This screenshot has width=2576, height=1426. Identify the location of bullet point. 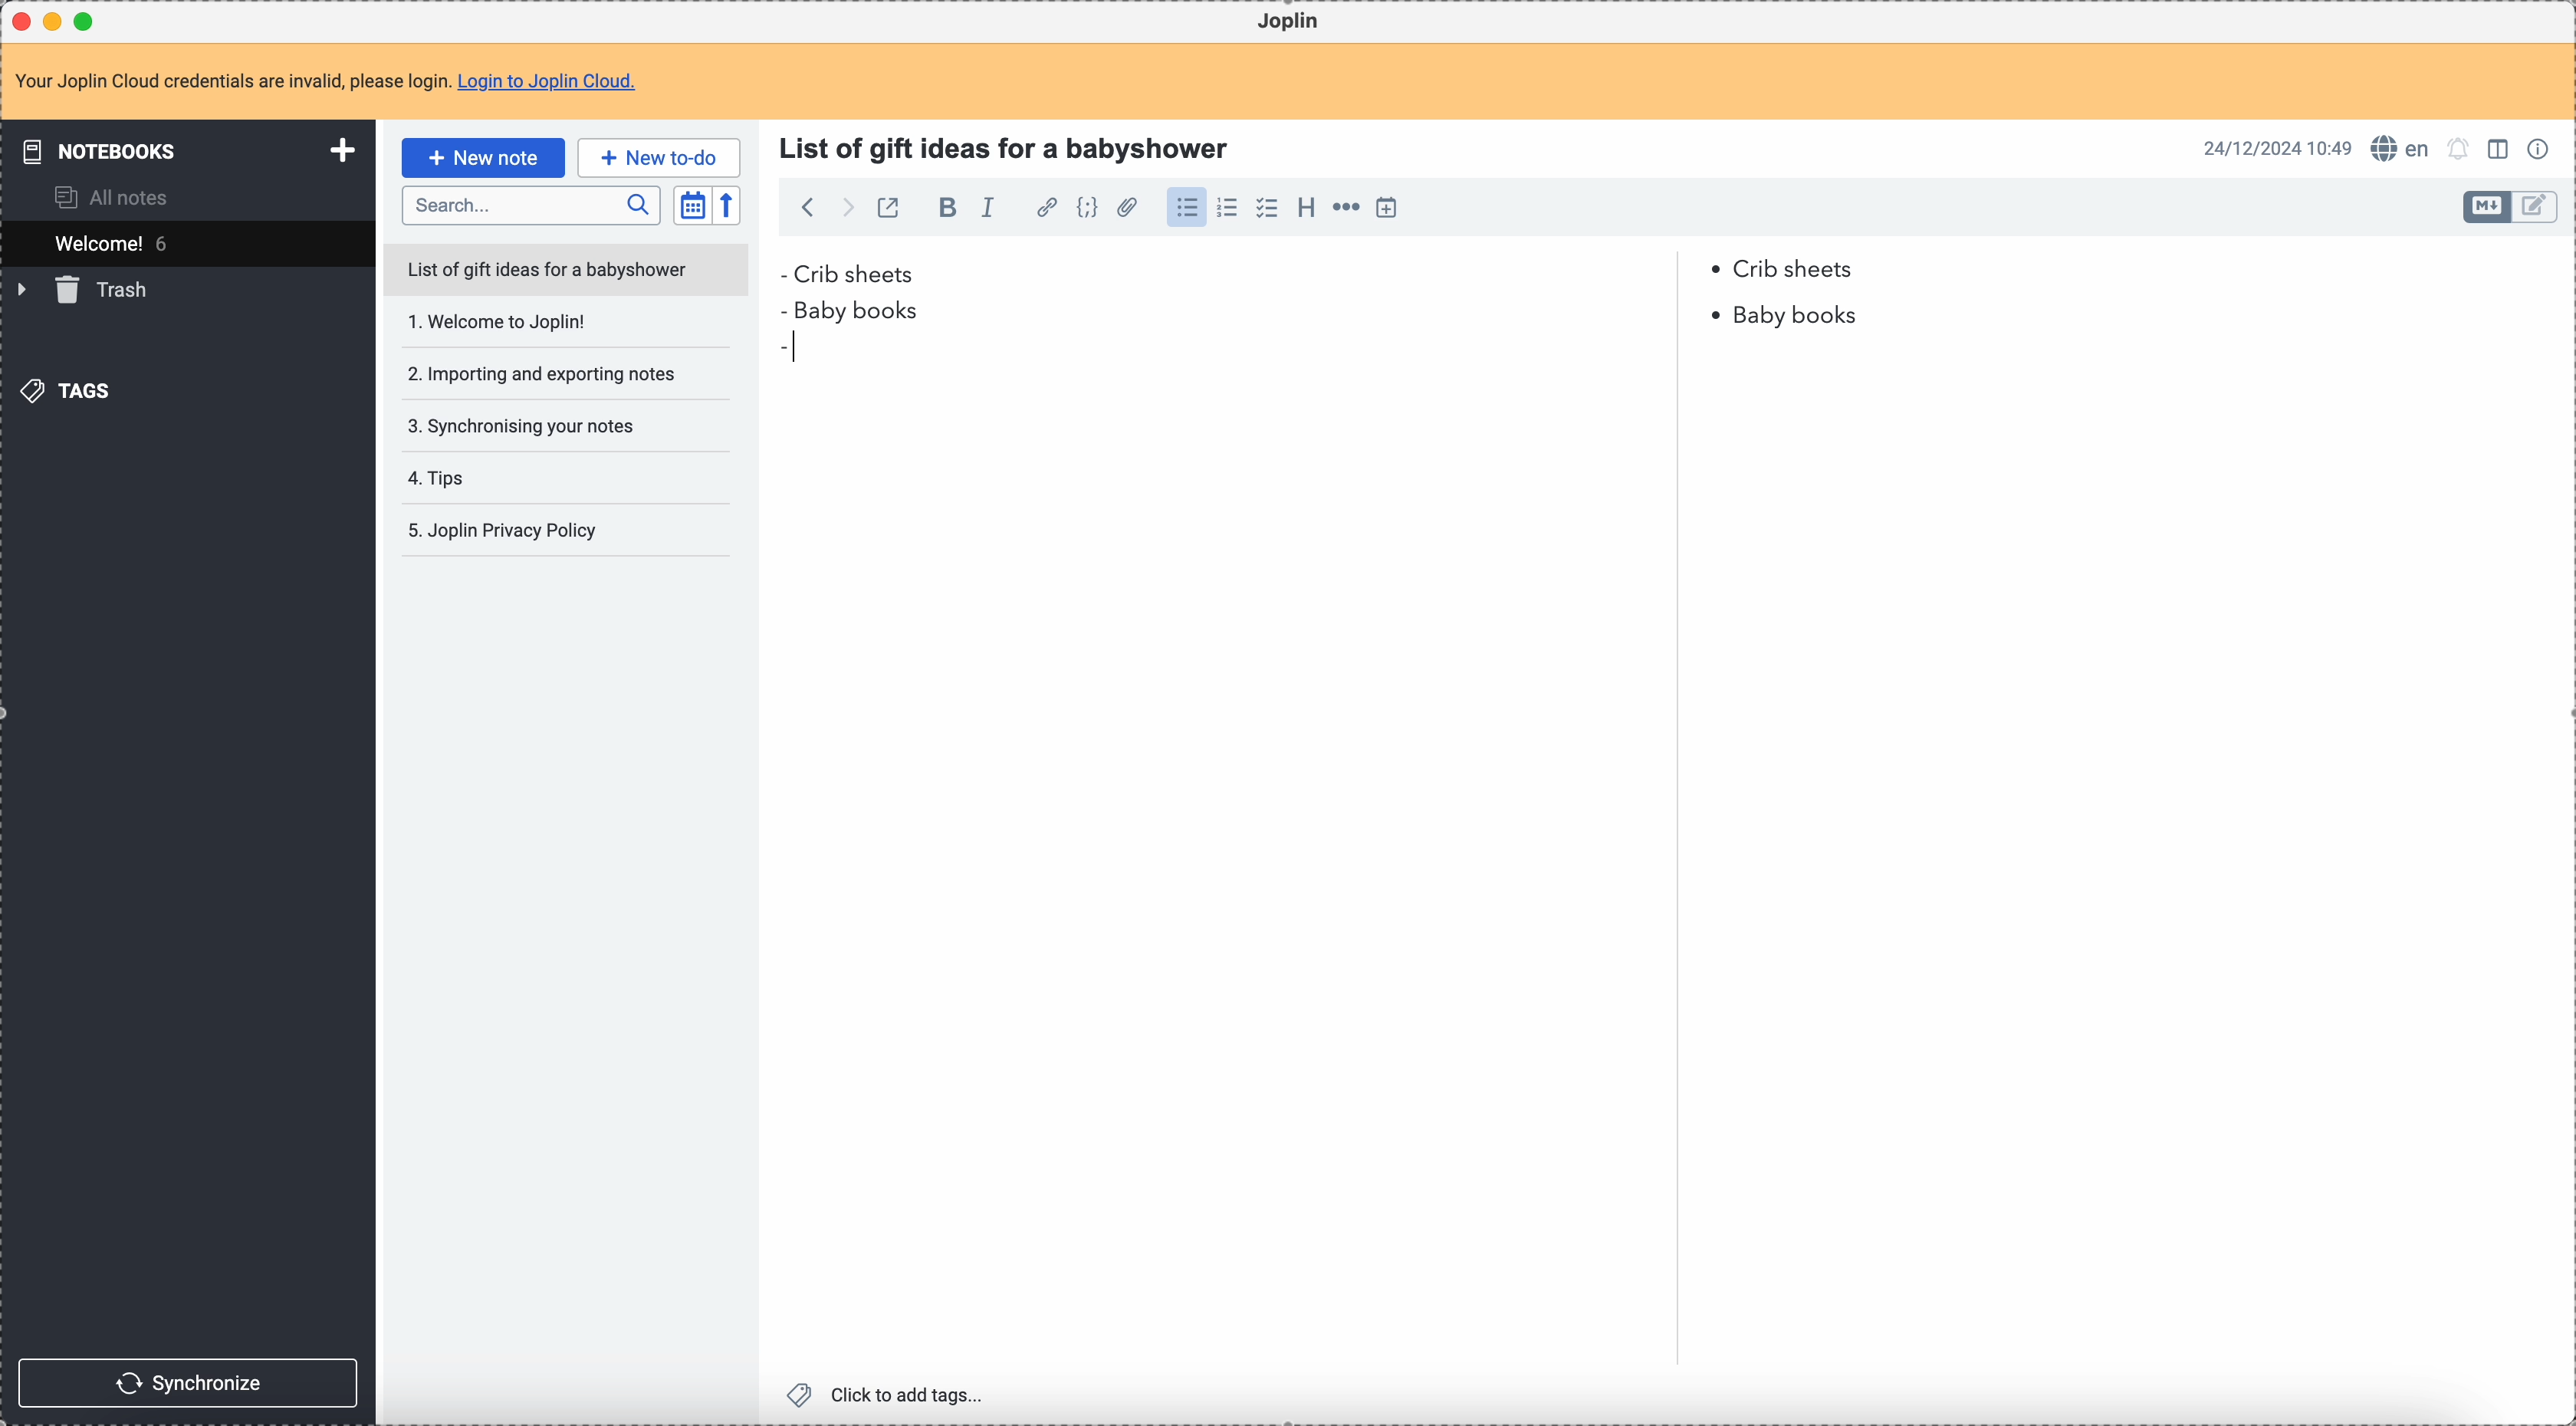
(797, 346).